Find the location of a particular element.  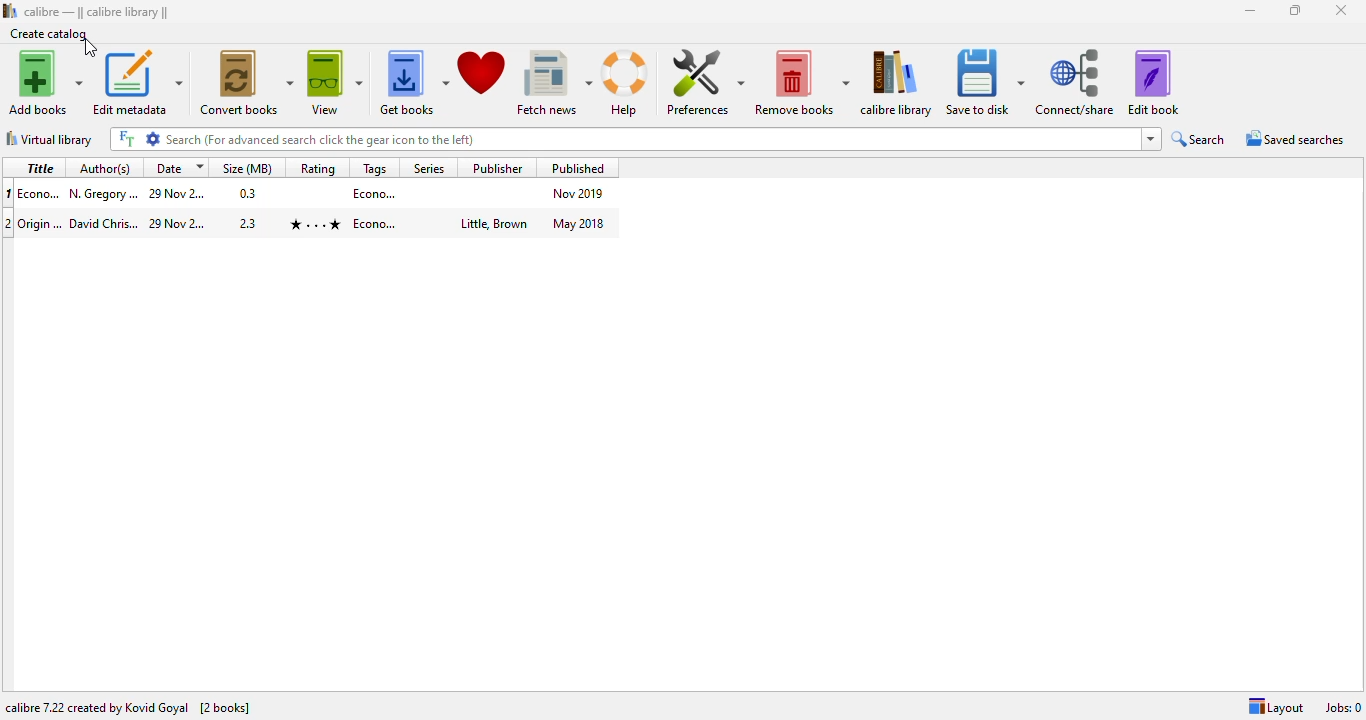

jobs: 0 is located at coordinates (1343, 708).